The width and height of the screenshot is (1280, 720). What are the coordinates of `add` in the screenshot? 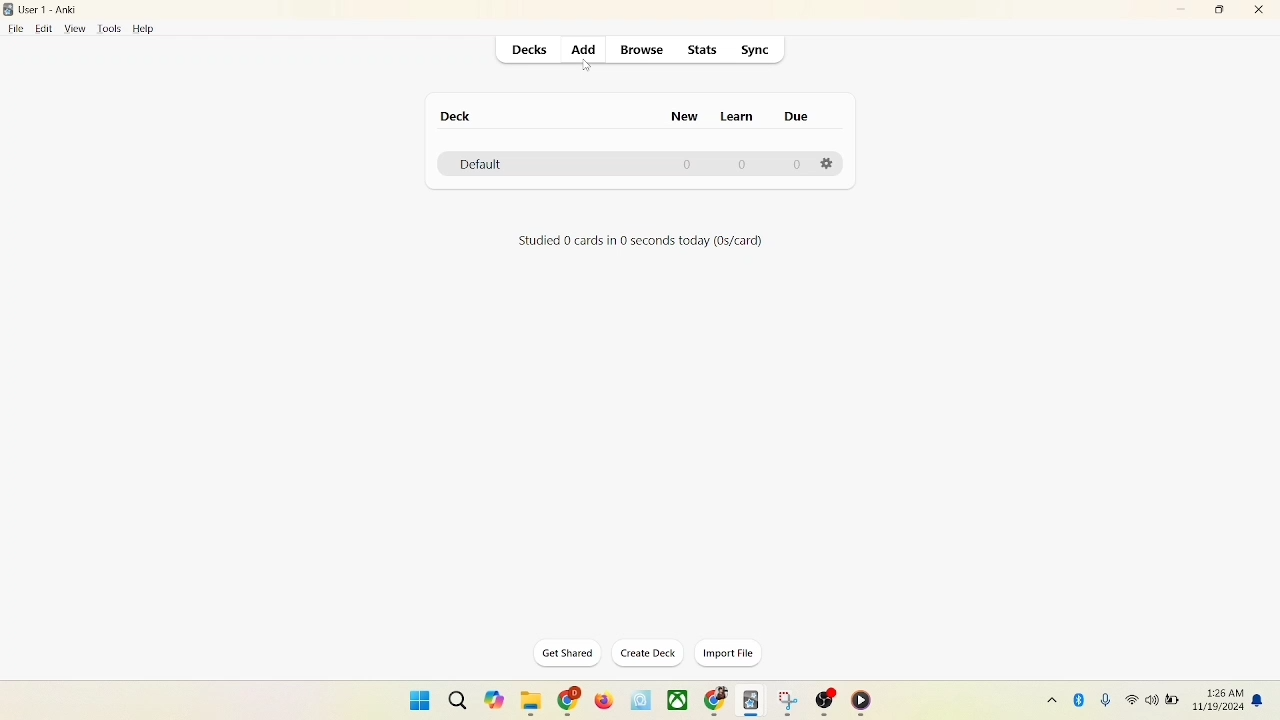 It's located at (582, 49).